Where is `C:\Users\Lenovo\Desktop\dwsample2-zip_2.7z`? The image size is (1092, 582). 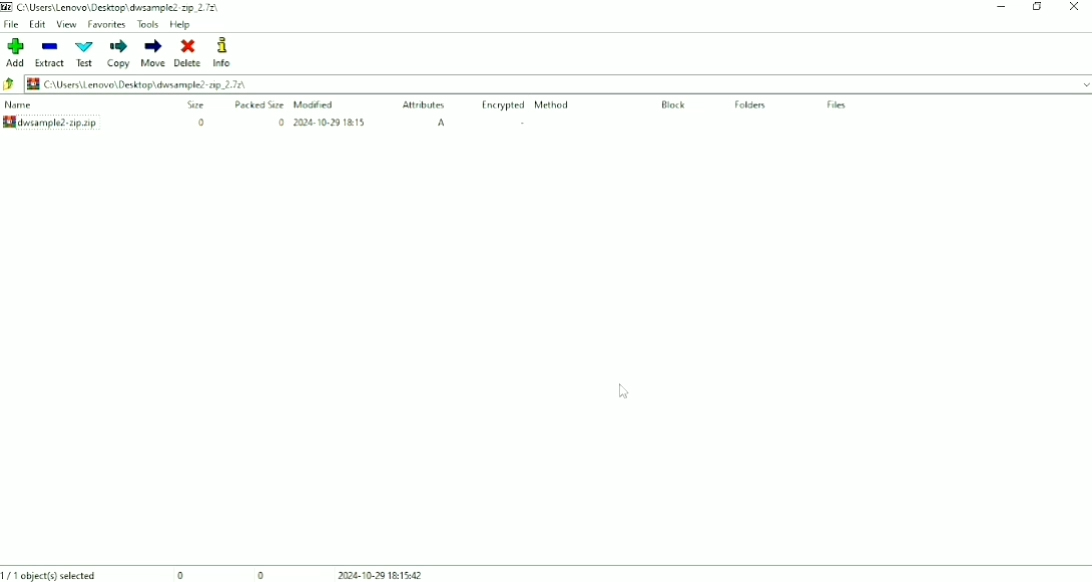 C:\Users\Lenovo\Desktop\dwsample2-zip_2.7z is located at coordinates (135, 84).